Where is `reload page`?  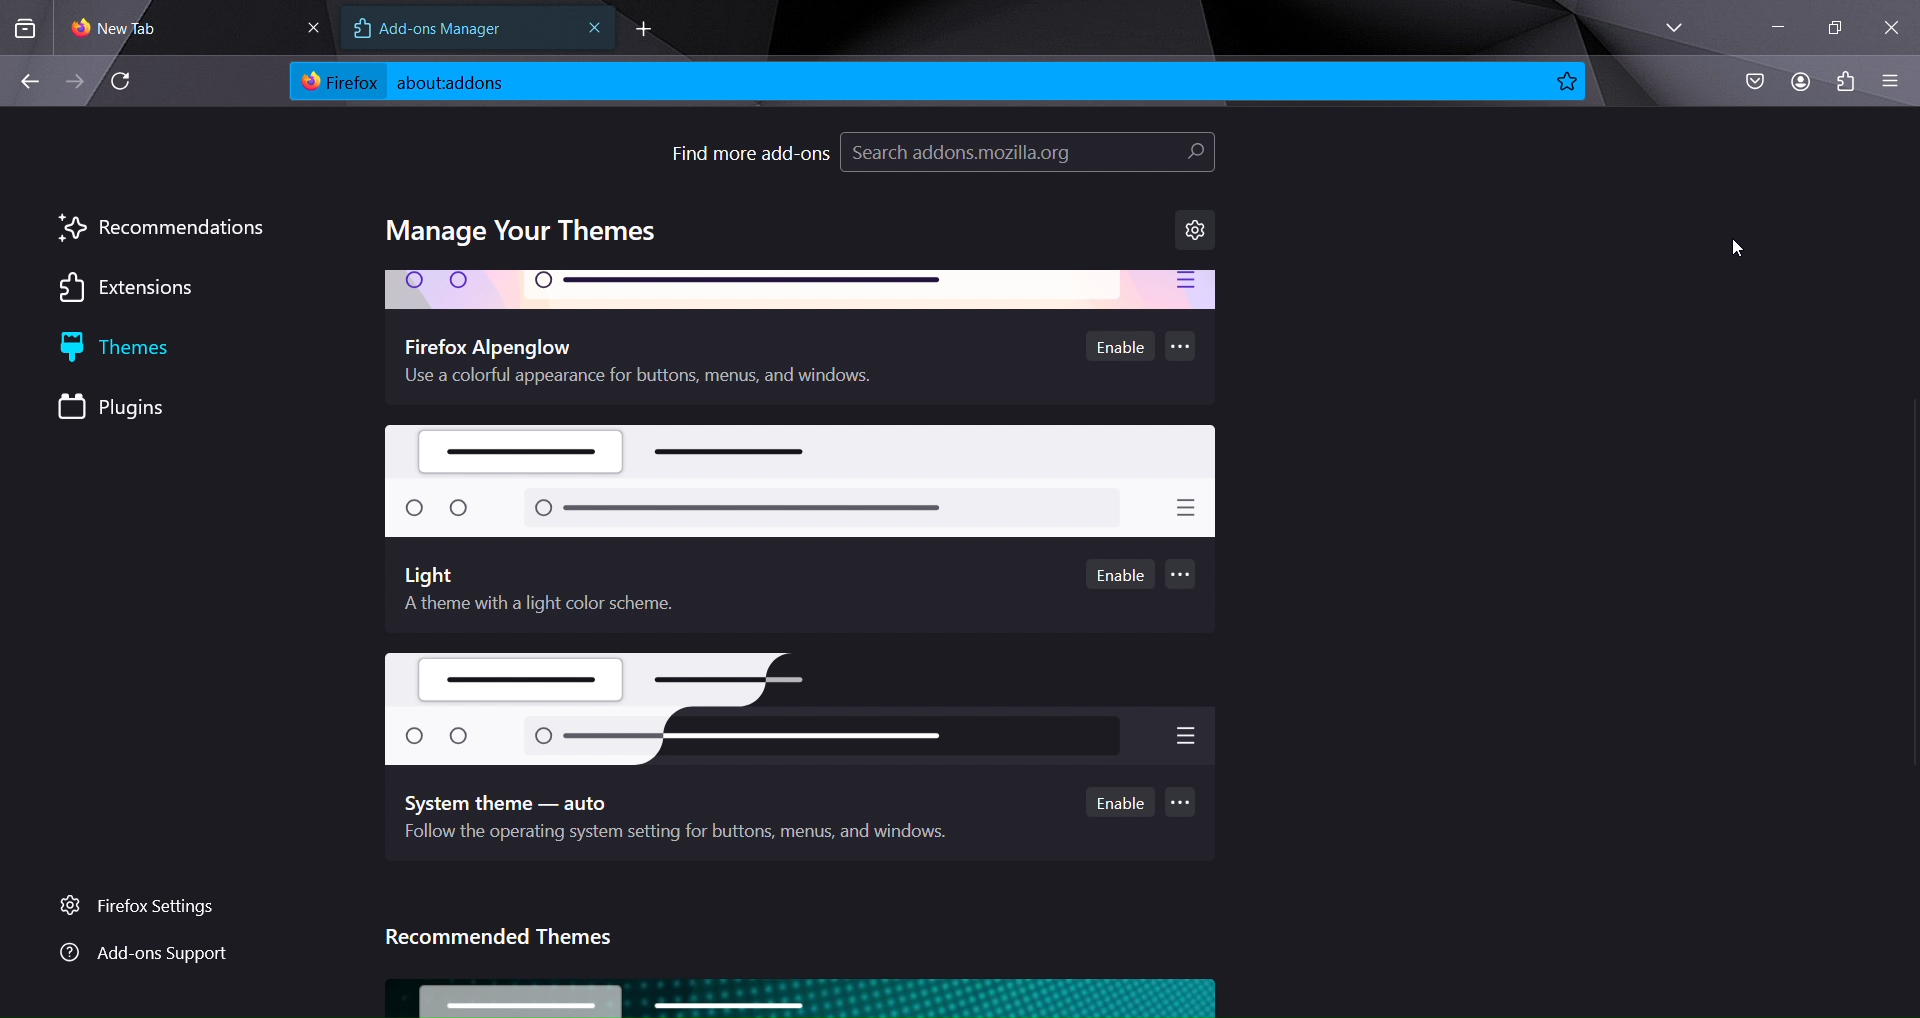
reload page is located at coordinates (127, 81).